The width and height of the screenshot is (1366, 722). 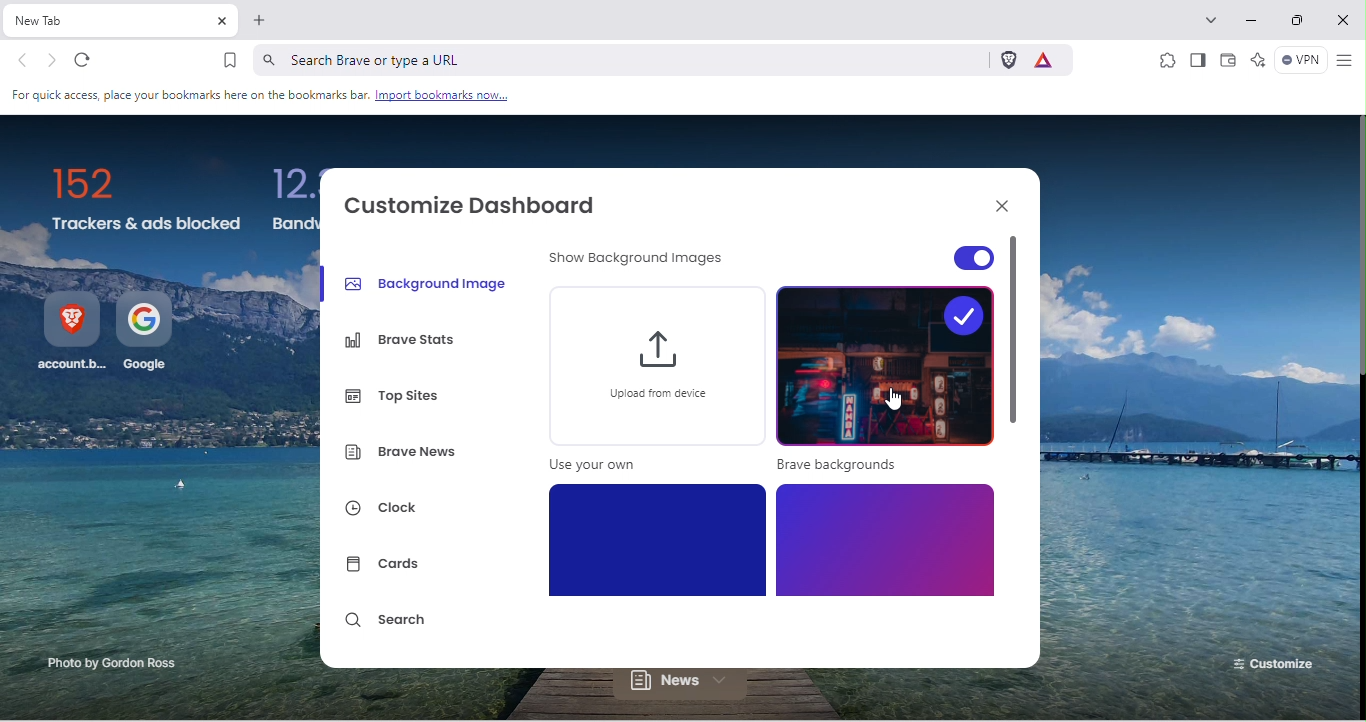 What do you see at coordinates (404, 455) in the screenshot?
I see `Brave news` at bounding box center [404, 455].